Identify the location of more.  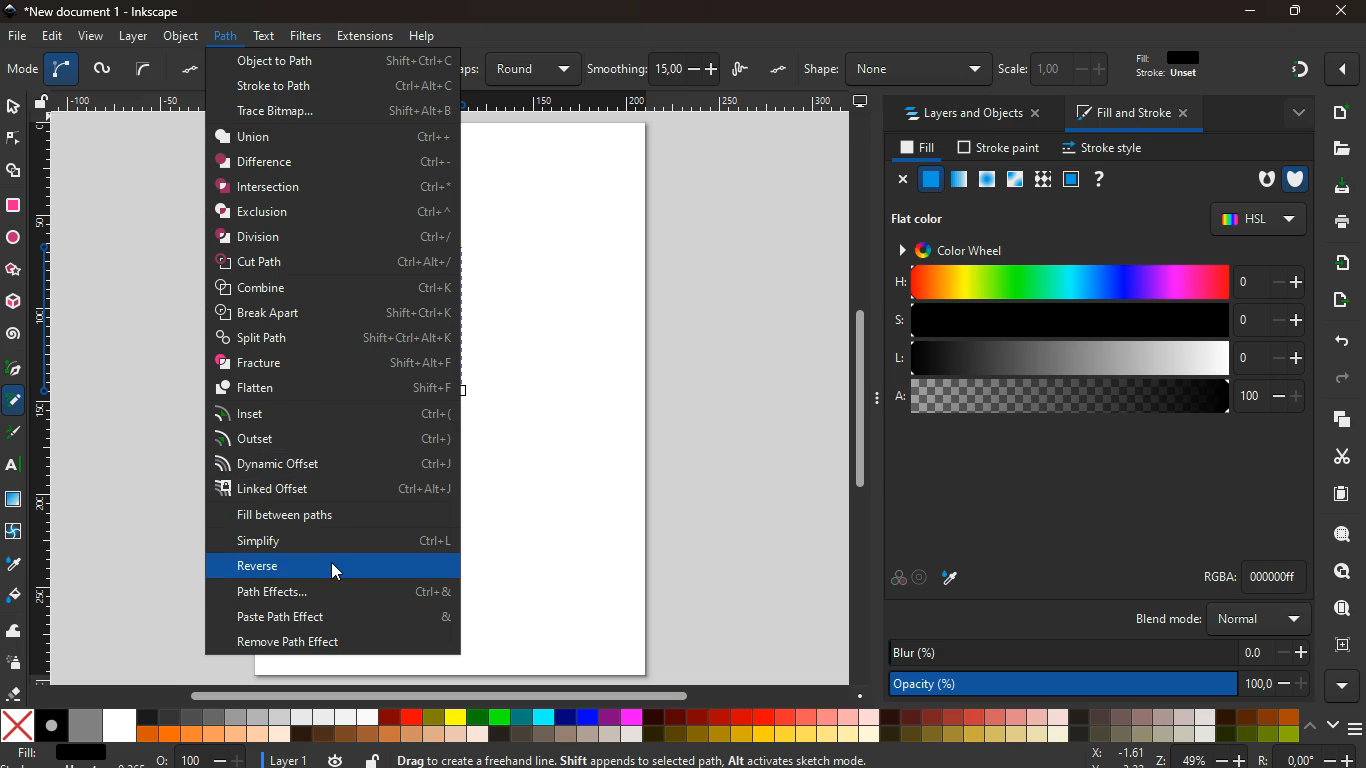
(1345, 69).